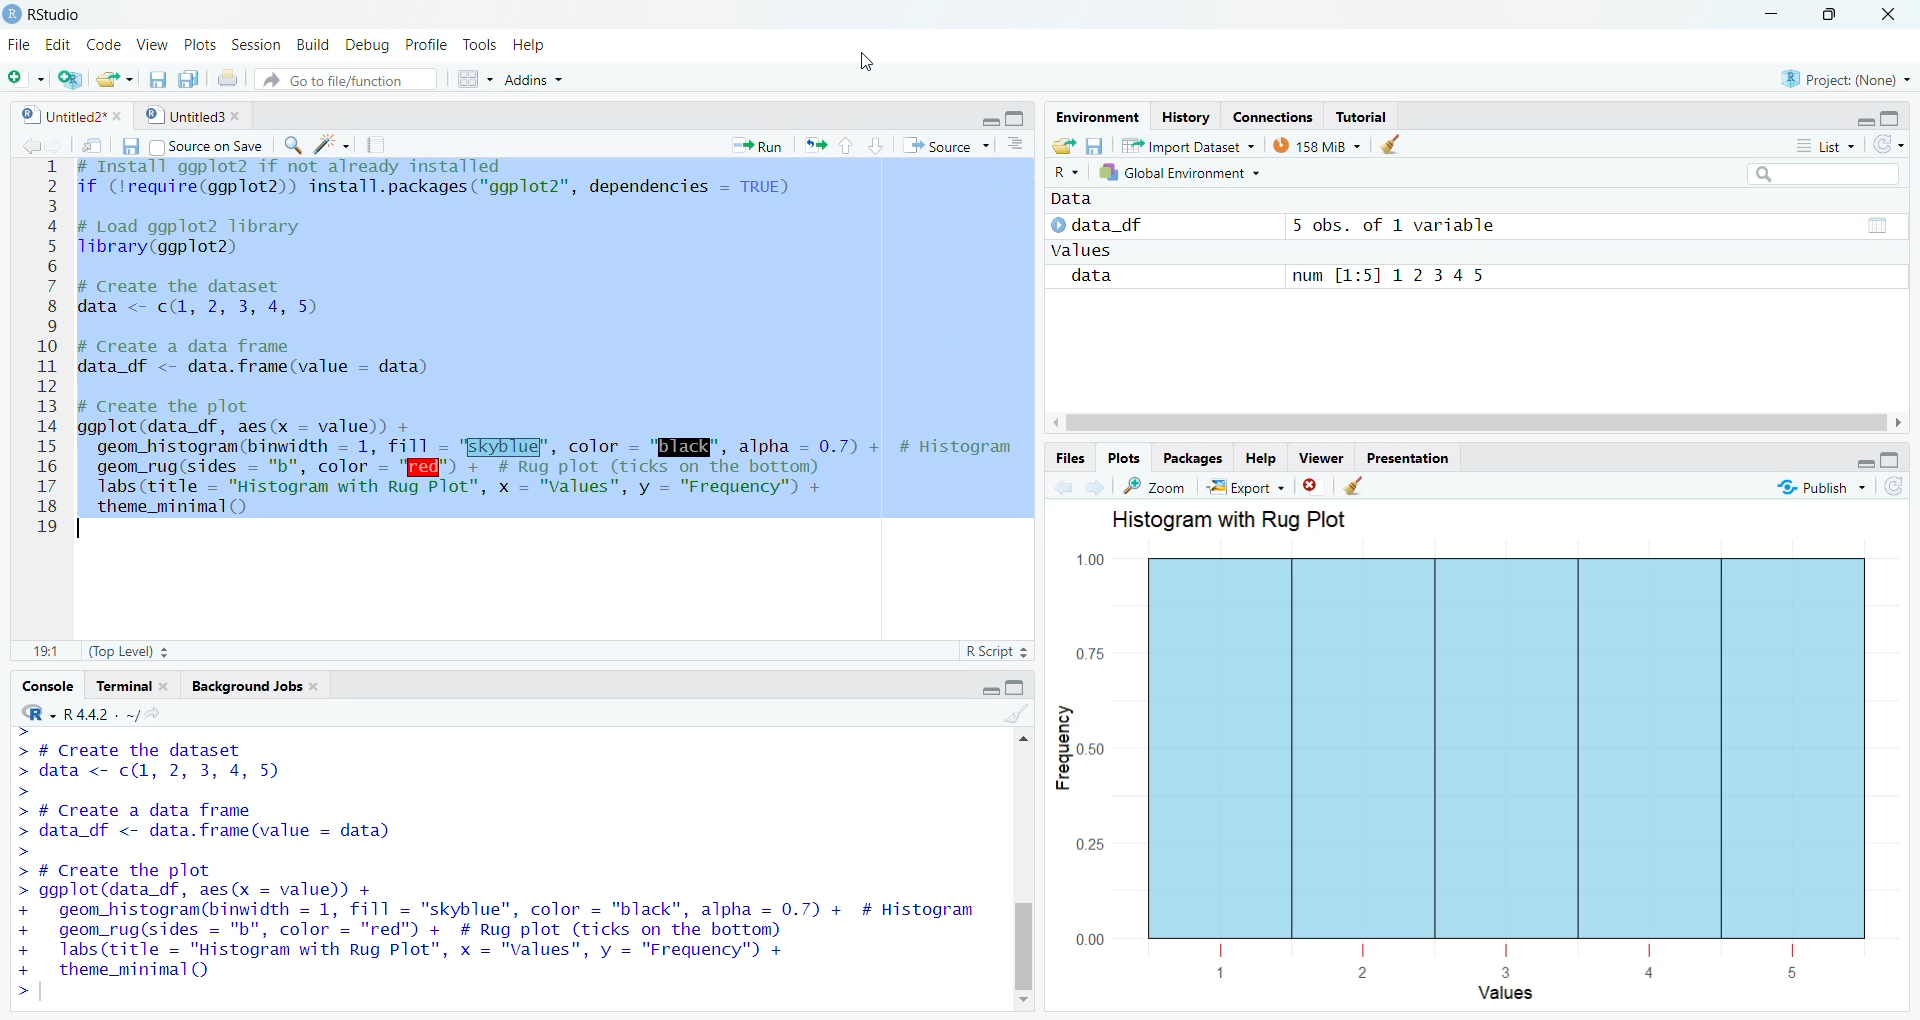 This screenshot has height=1020, width=1920. I want to click on Clear viewer, so click(1366, 487).